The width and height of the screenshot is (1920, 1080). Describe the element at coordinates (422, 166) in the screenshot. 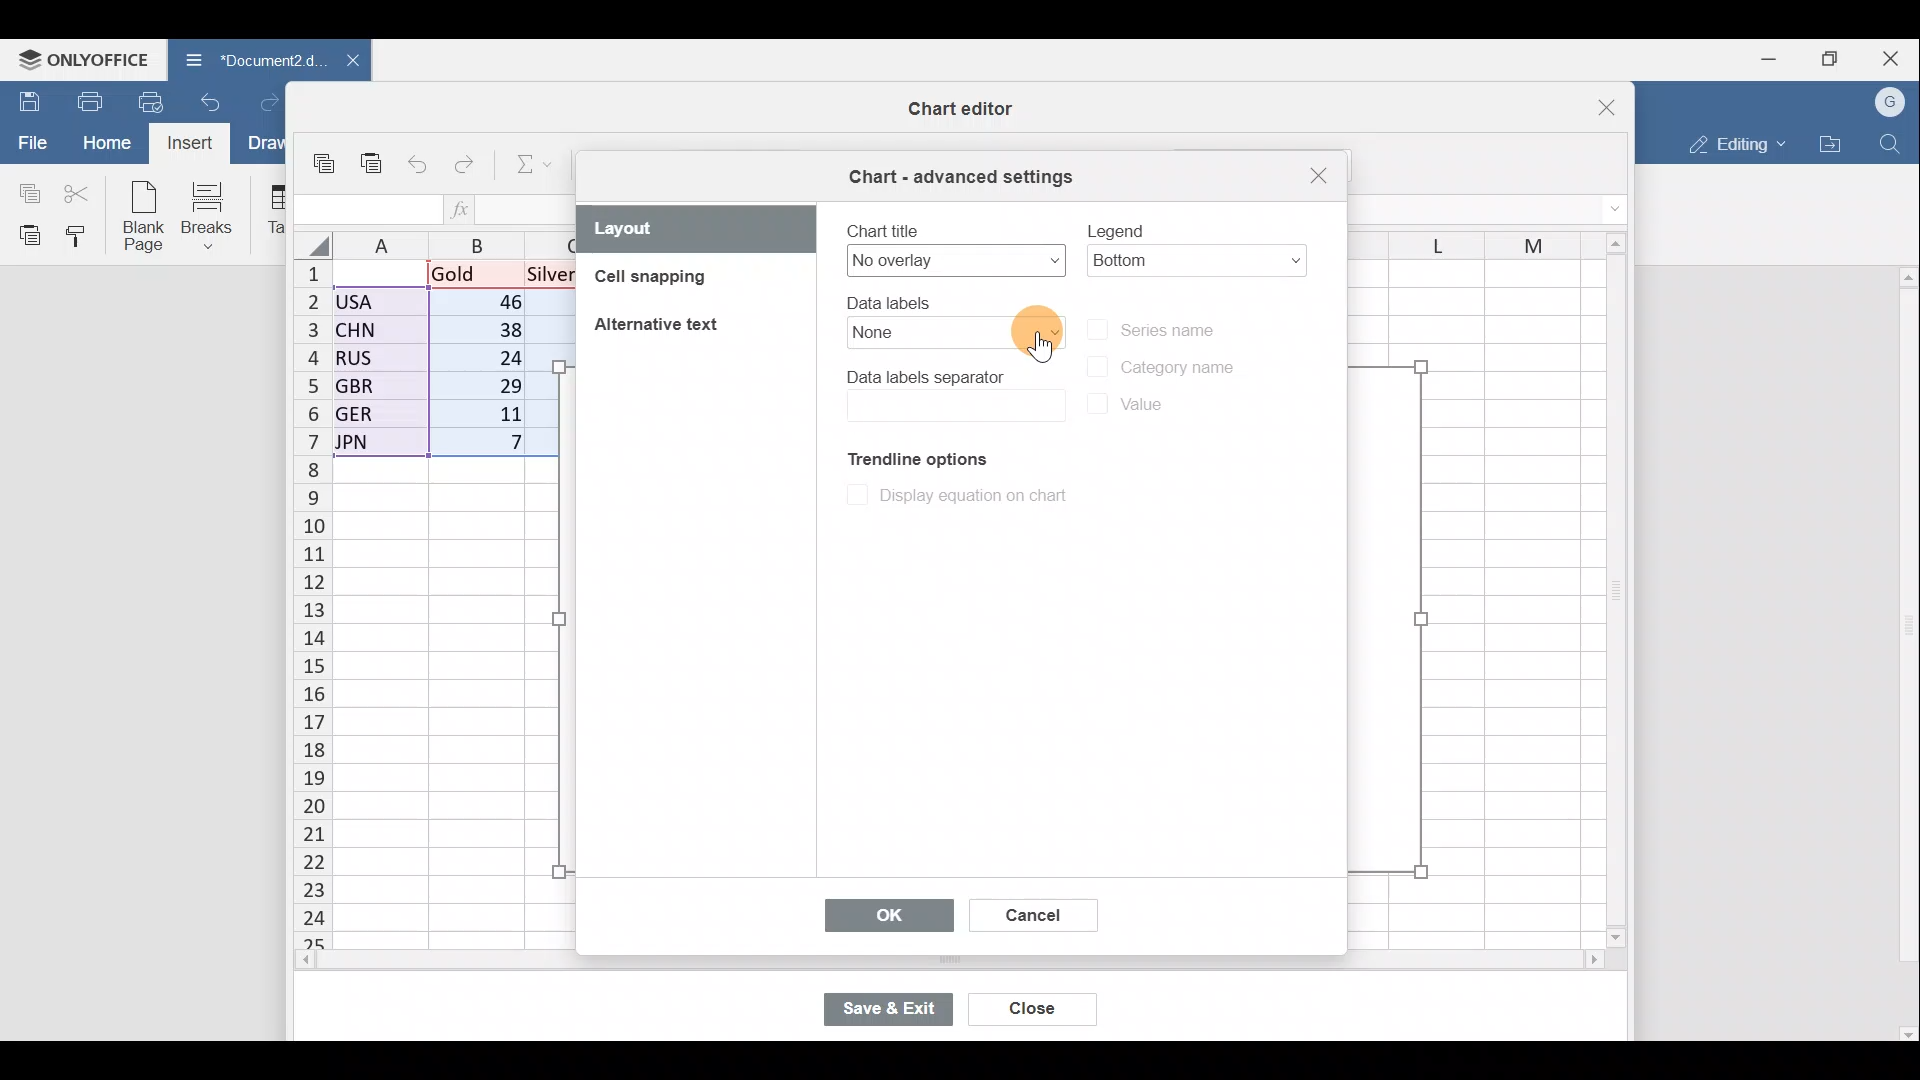

I see `Undo` at that location.